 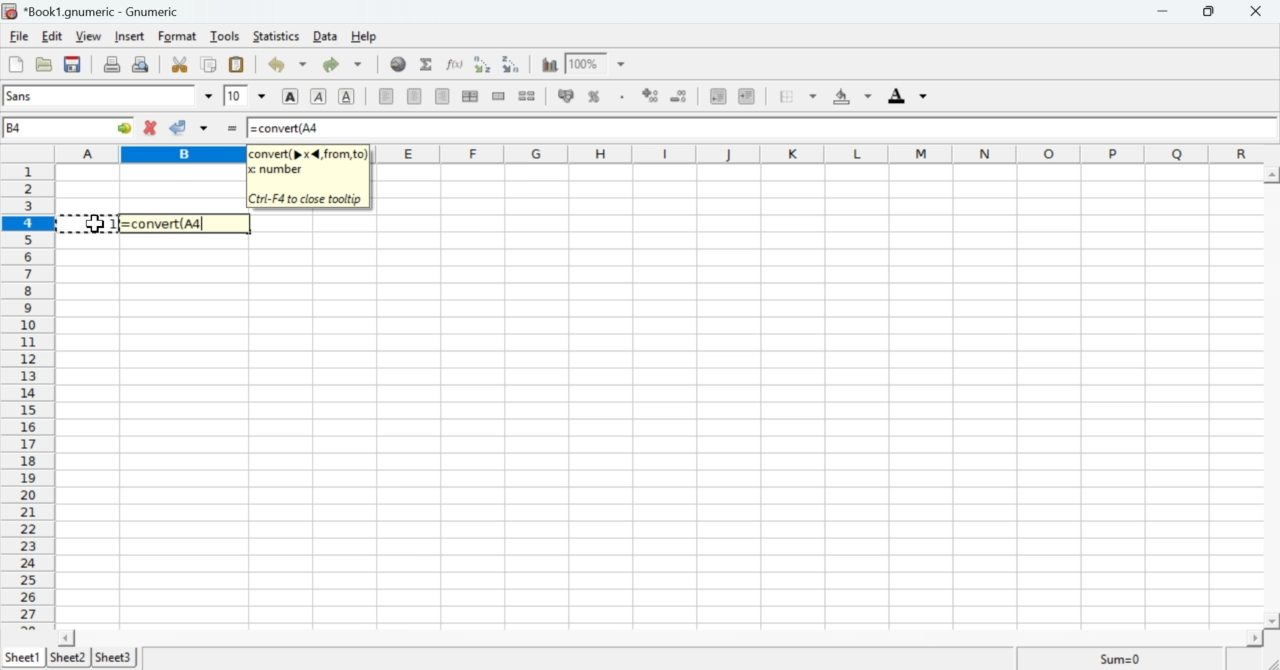 What do you see at coordinates (327, 37) in the screenshot?
I see `Data` at bounding box center [327, 37].